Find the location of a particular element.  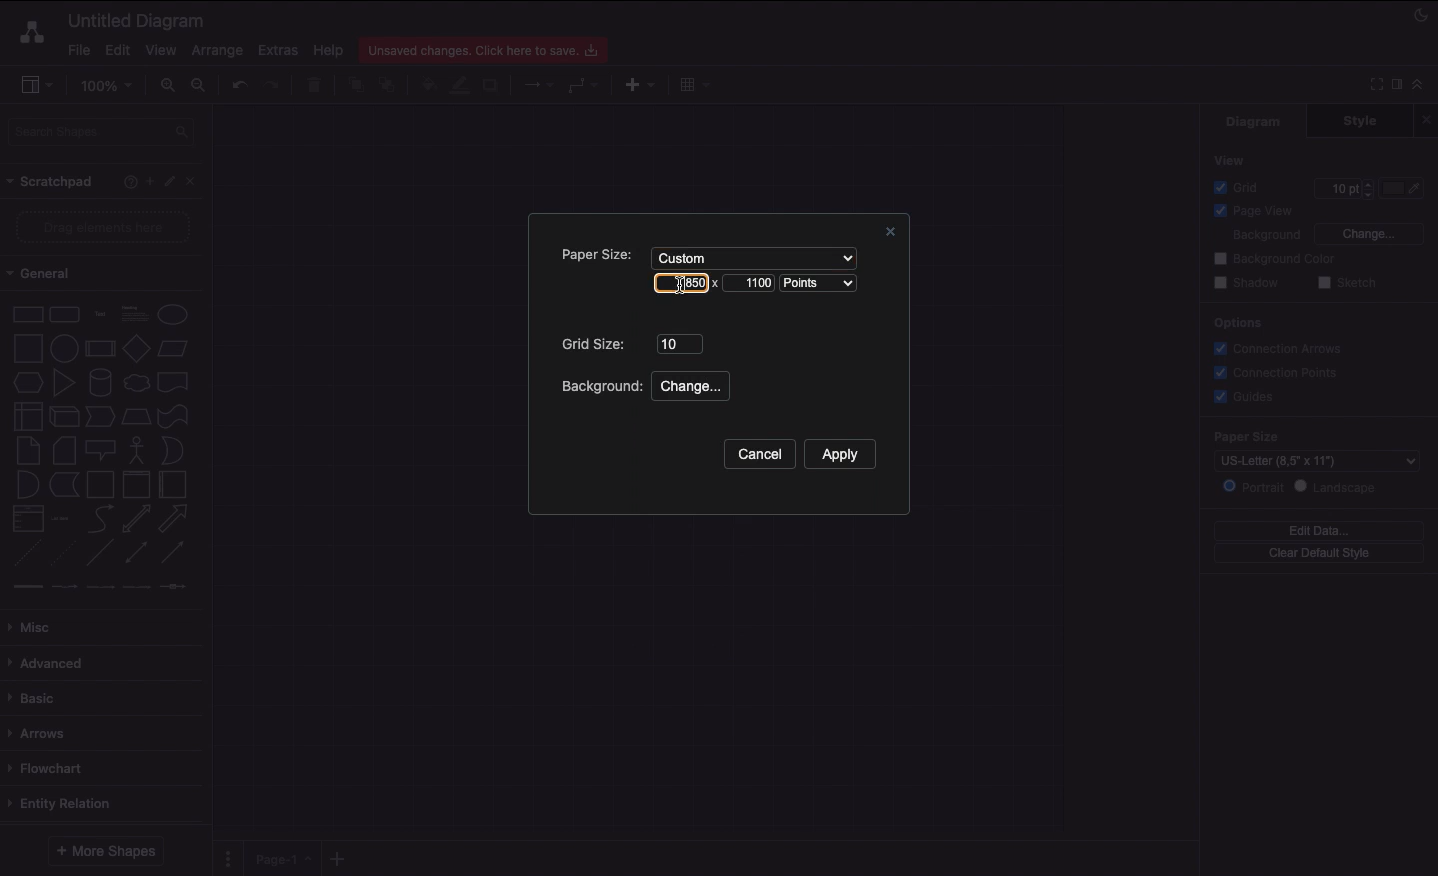

Unsaved changes is located at coordinates (486, 47).